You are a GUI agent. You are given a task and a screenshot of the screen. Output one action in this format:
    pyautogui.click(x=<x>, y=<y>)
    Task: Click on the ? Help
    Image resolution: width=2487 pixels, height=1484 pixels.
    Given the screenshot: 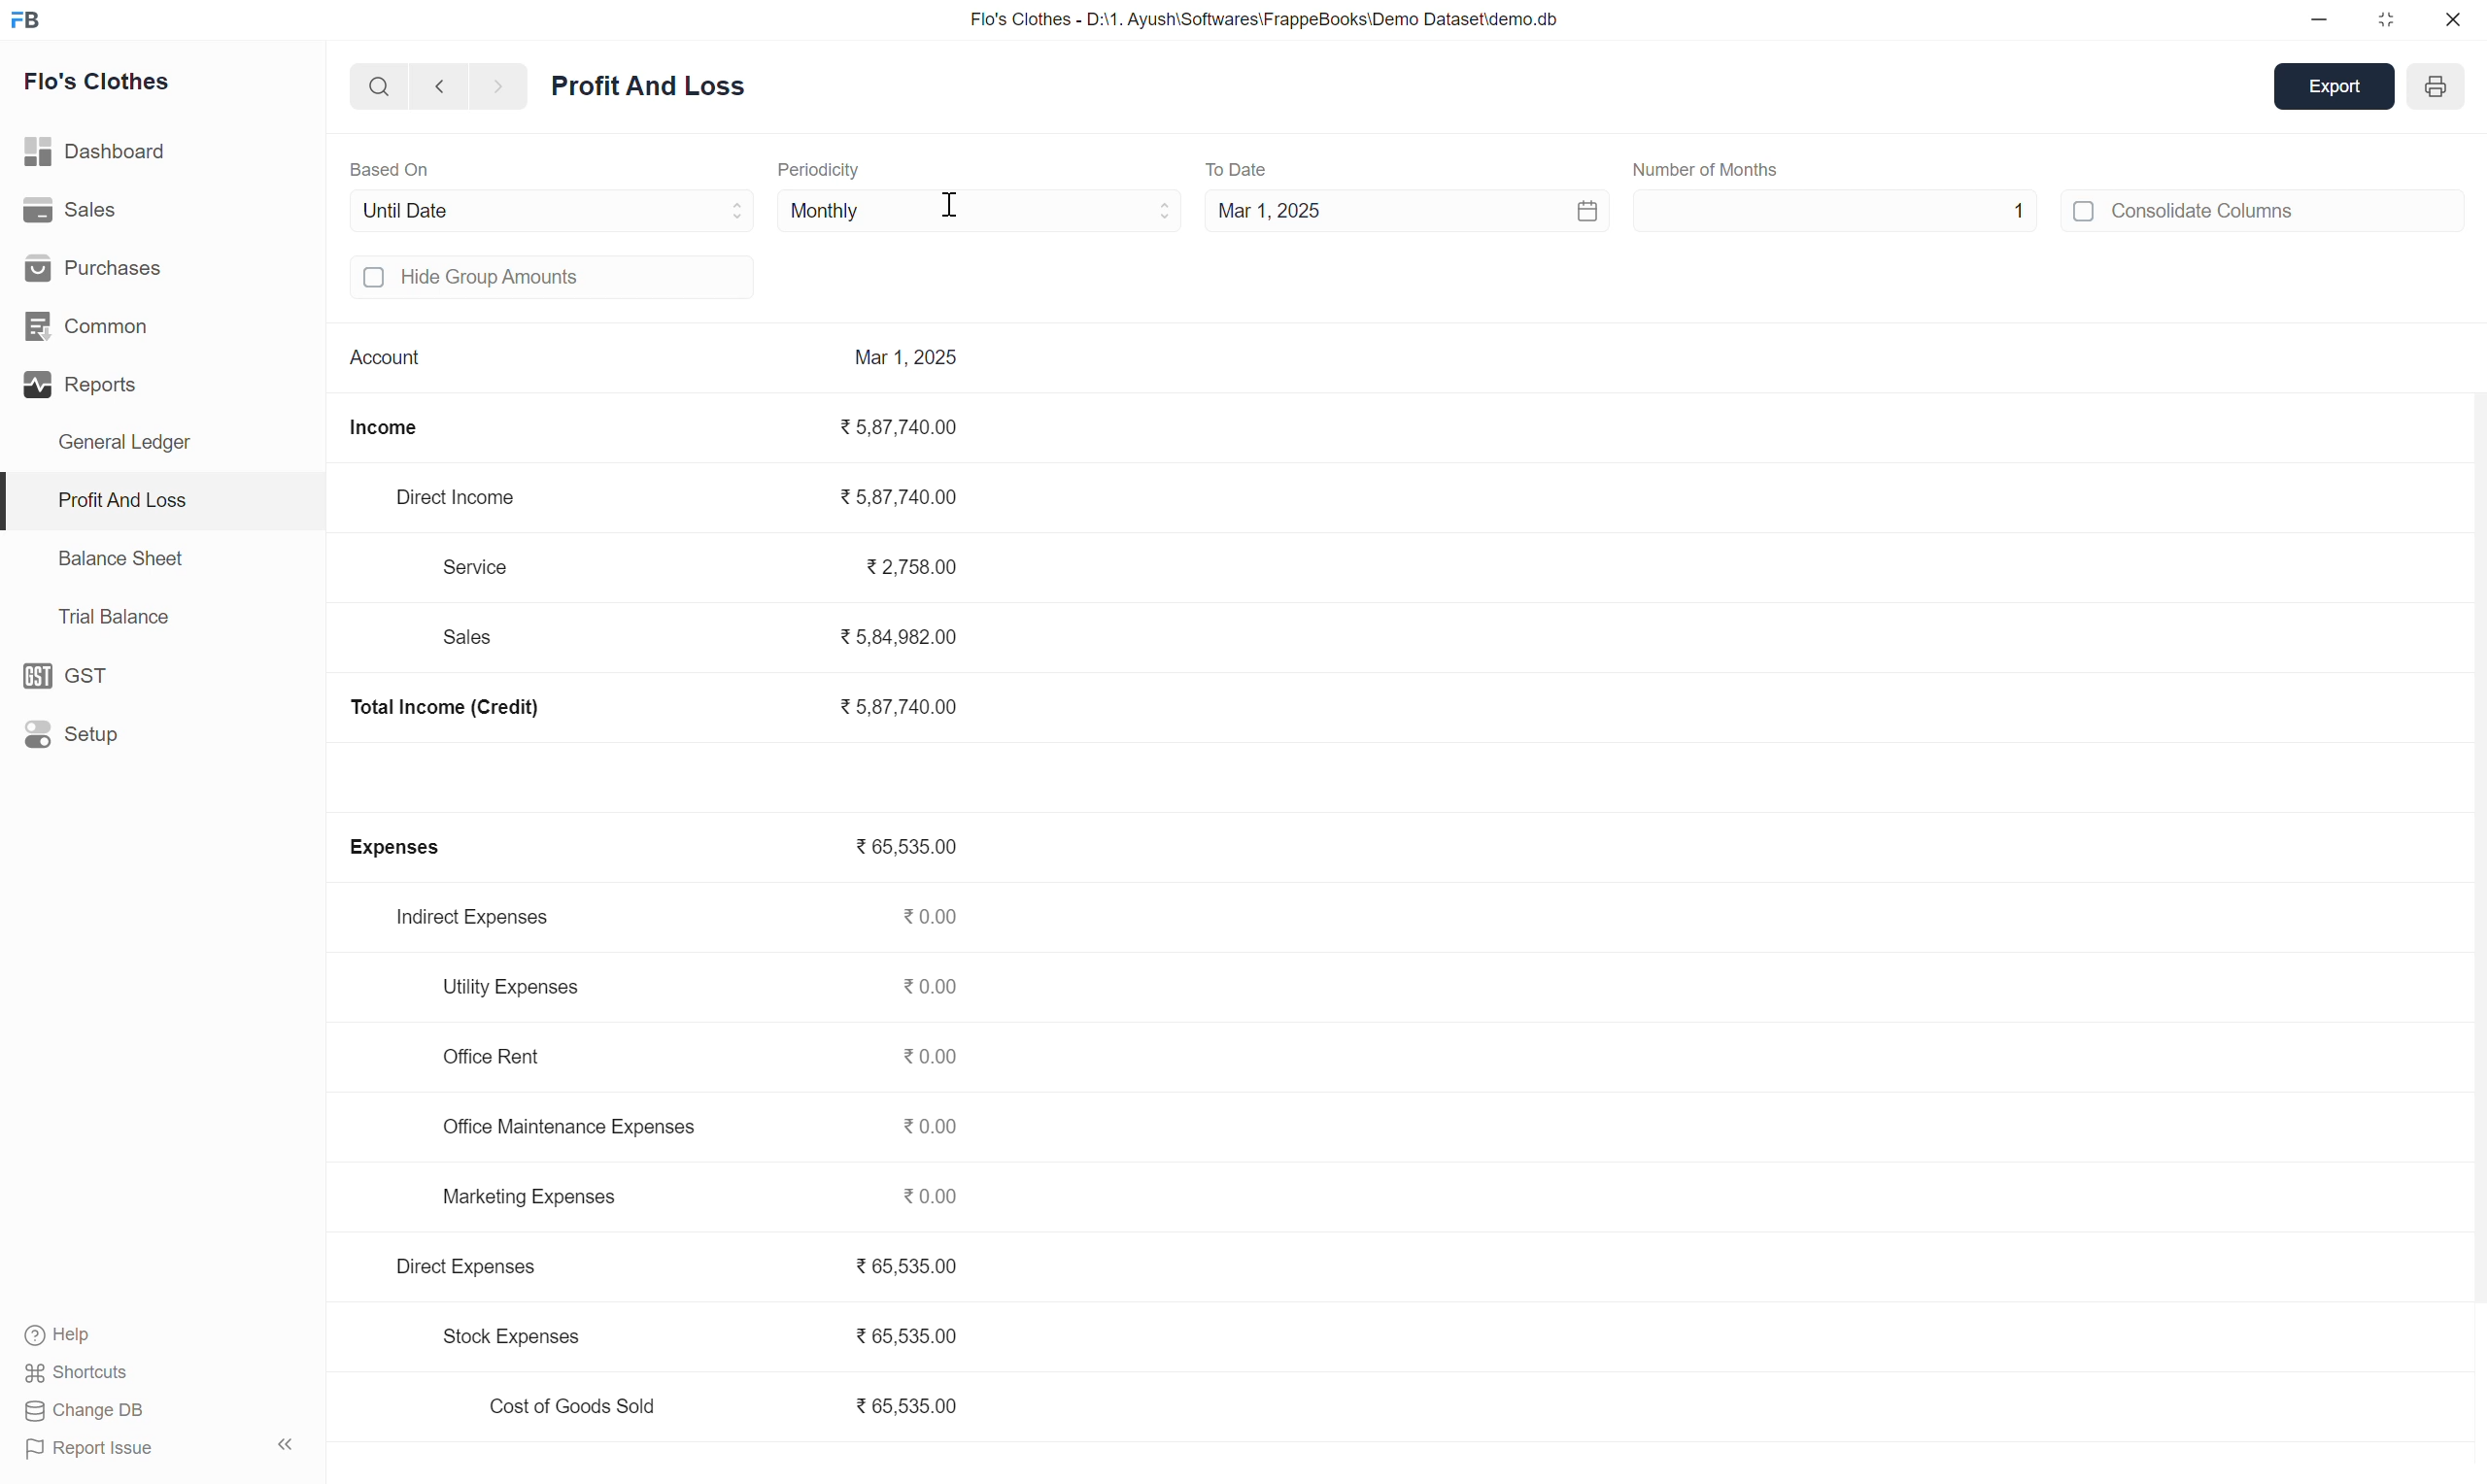 What is the action you would take?
    pyautogui.click(x=73, y=1329)
    